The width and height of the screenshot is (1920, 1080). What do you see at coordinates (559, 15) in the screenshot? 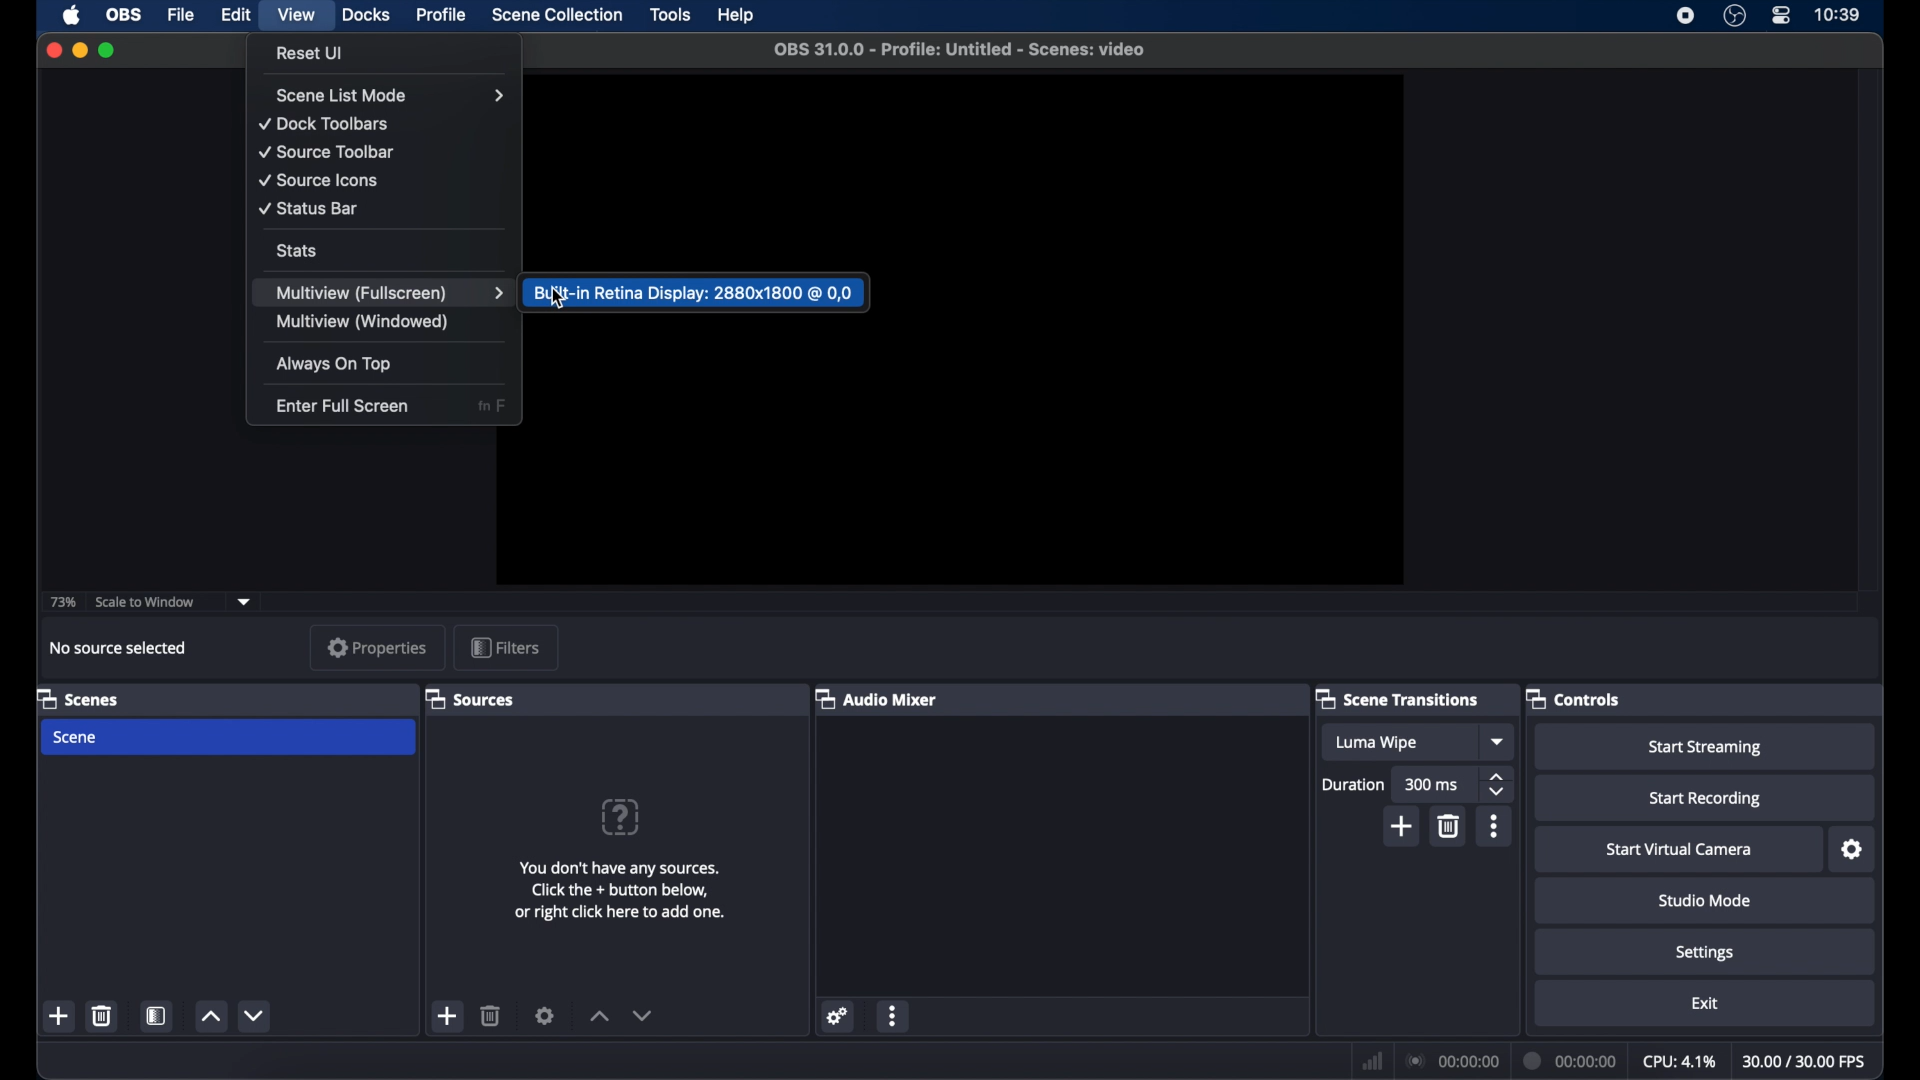
I see `scene collection` at bounding box center [559, 15].